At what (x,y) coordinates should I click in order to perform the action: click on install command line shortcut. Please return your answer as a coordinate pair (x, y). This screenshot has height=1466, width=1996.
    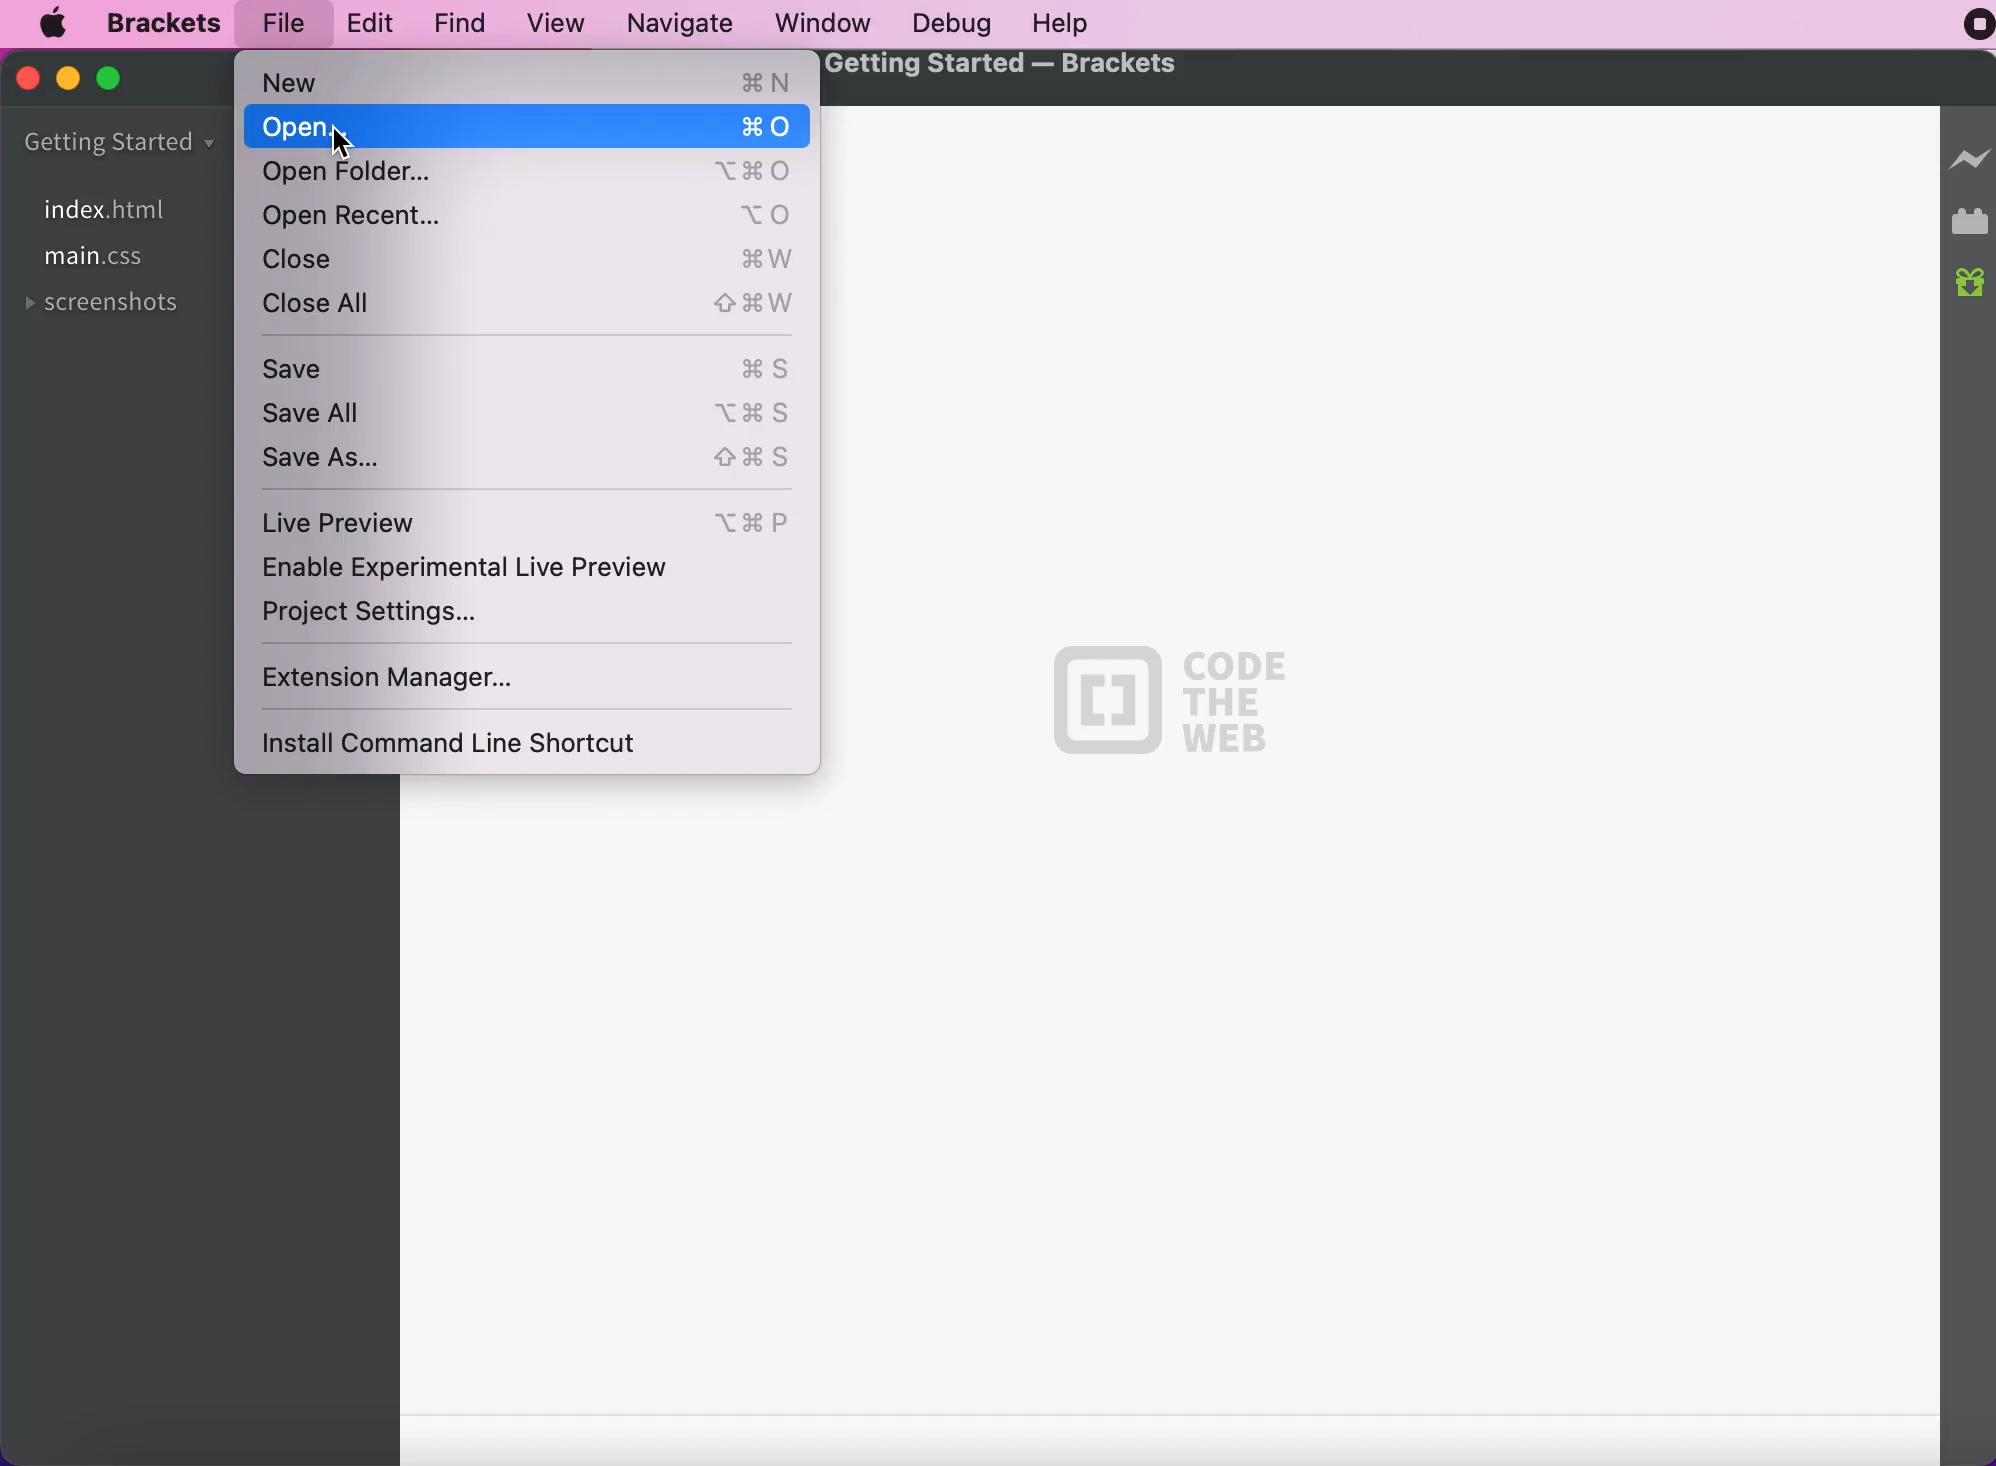
    Looking at the image, I should click on (462, 742).